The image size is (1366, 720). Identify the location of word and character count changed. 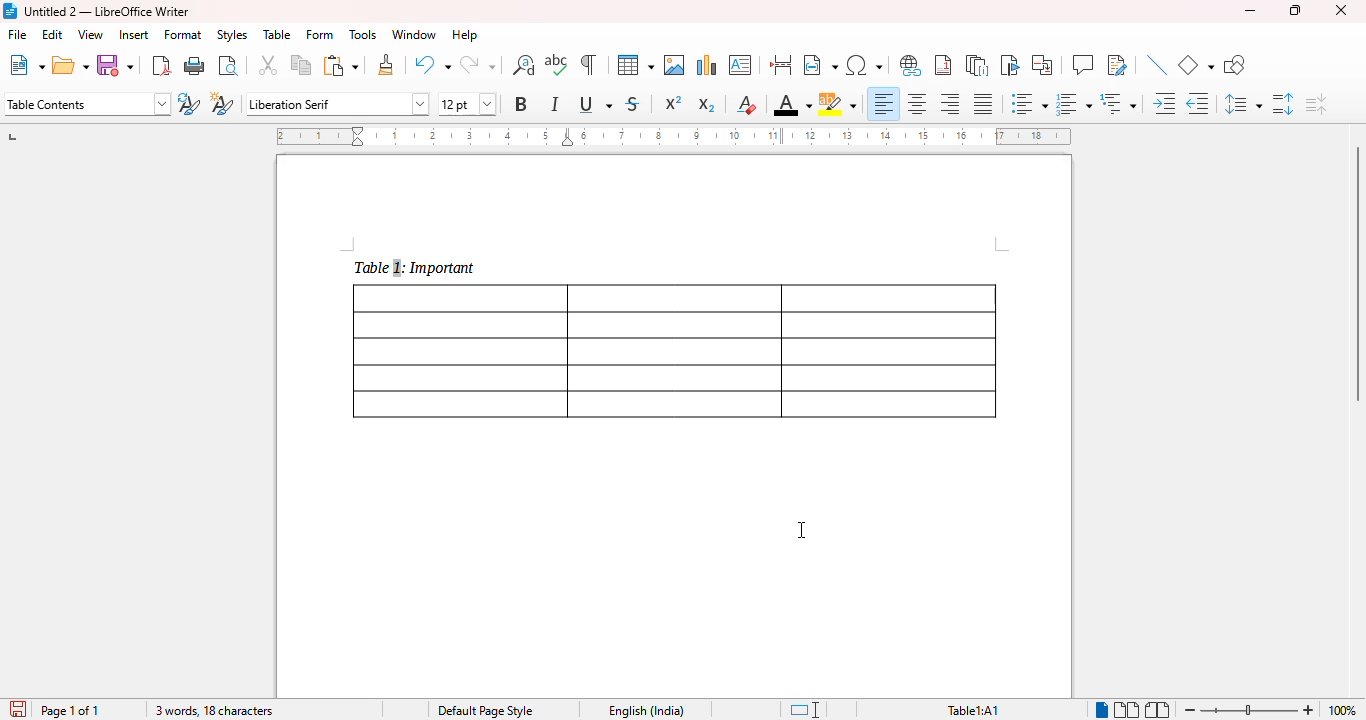
(212, 710).